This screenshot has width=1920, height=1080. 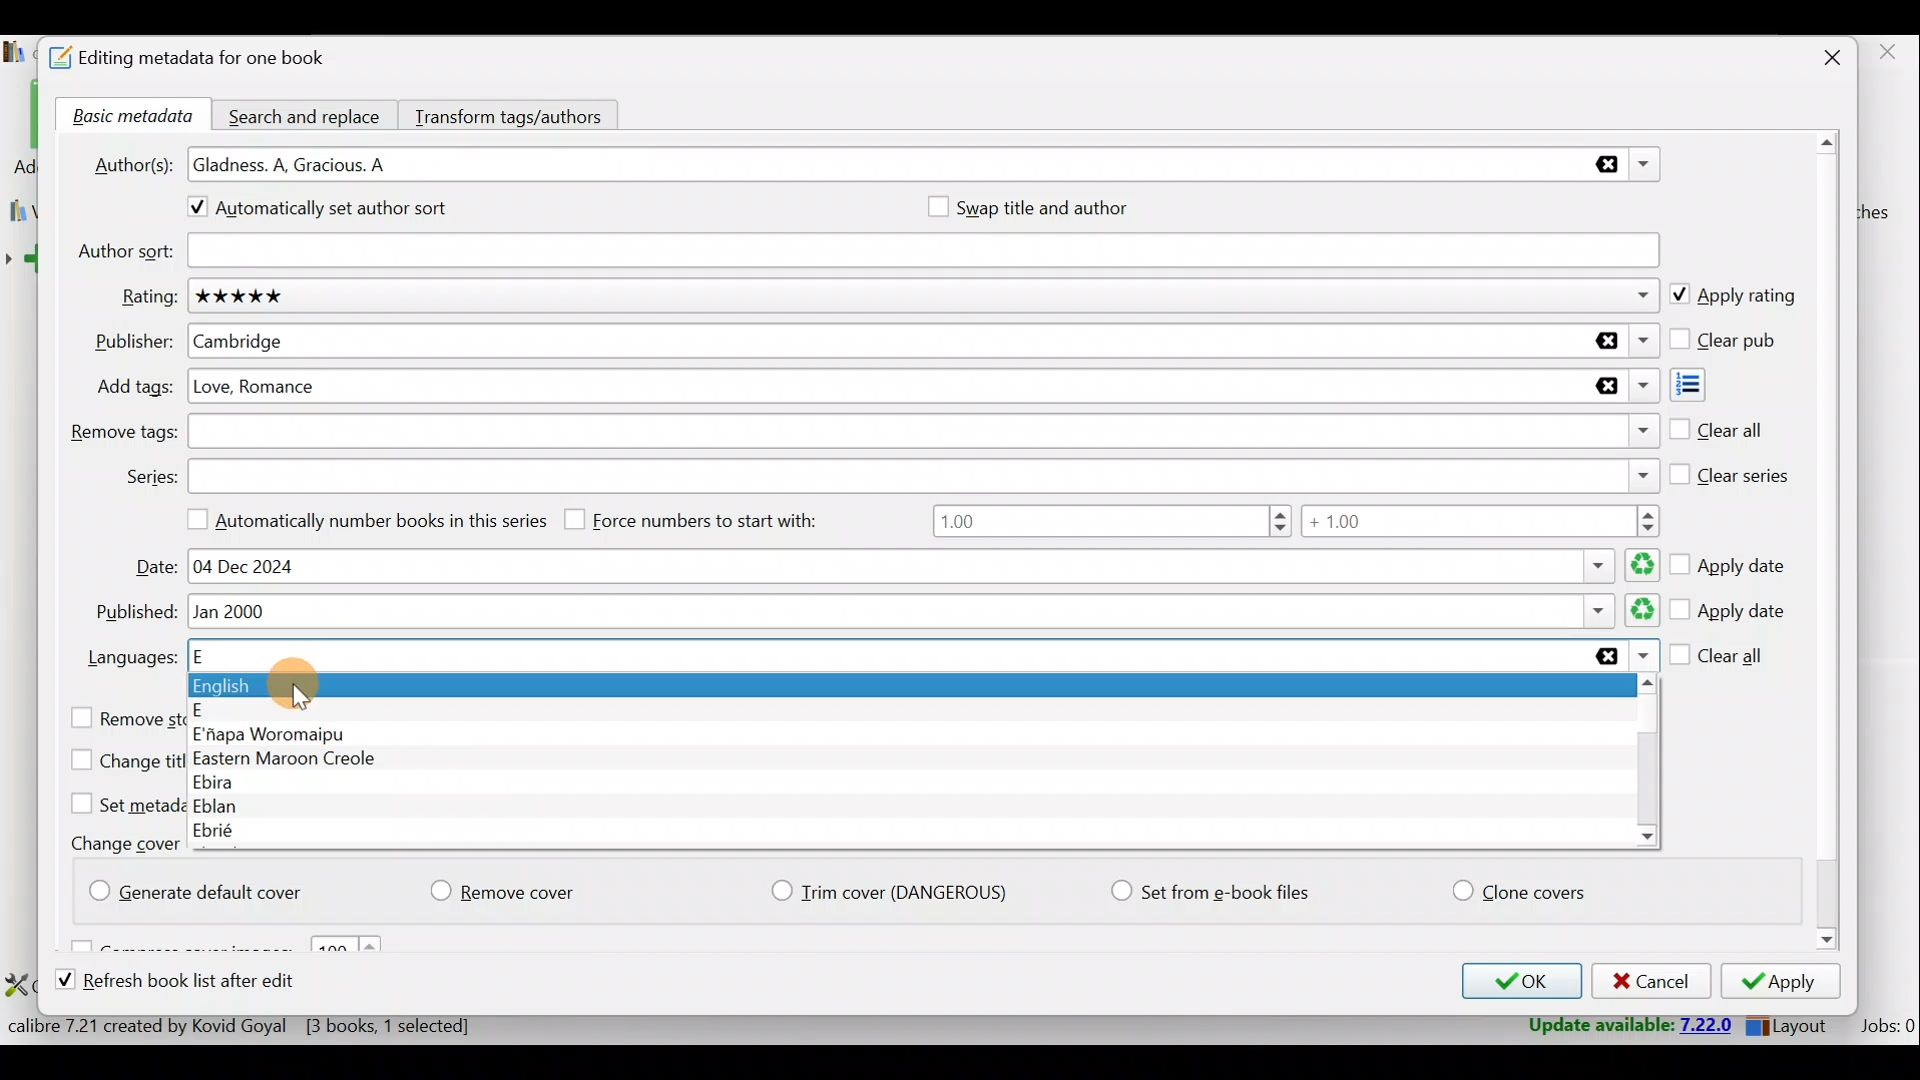 I want to click on Add tags, so click(x=1706, y=385).